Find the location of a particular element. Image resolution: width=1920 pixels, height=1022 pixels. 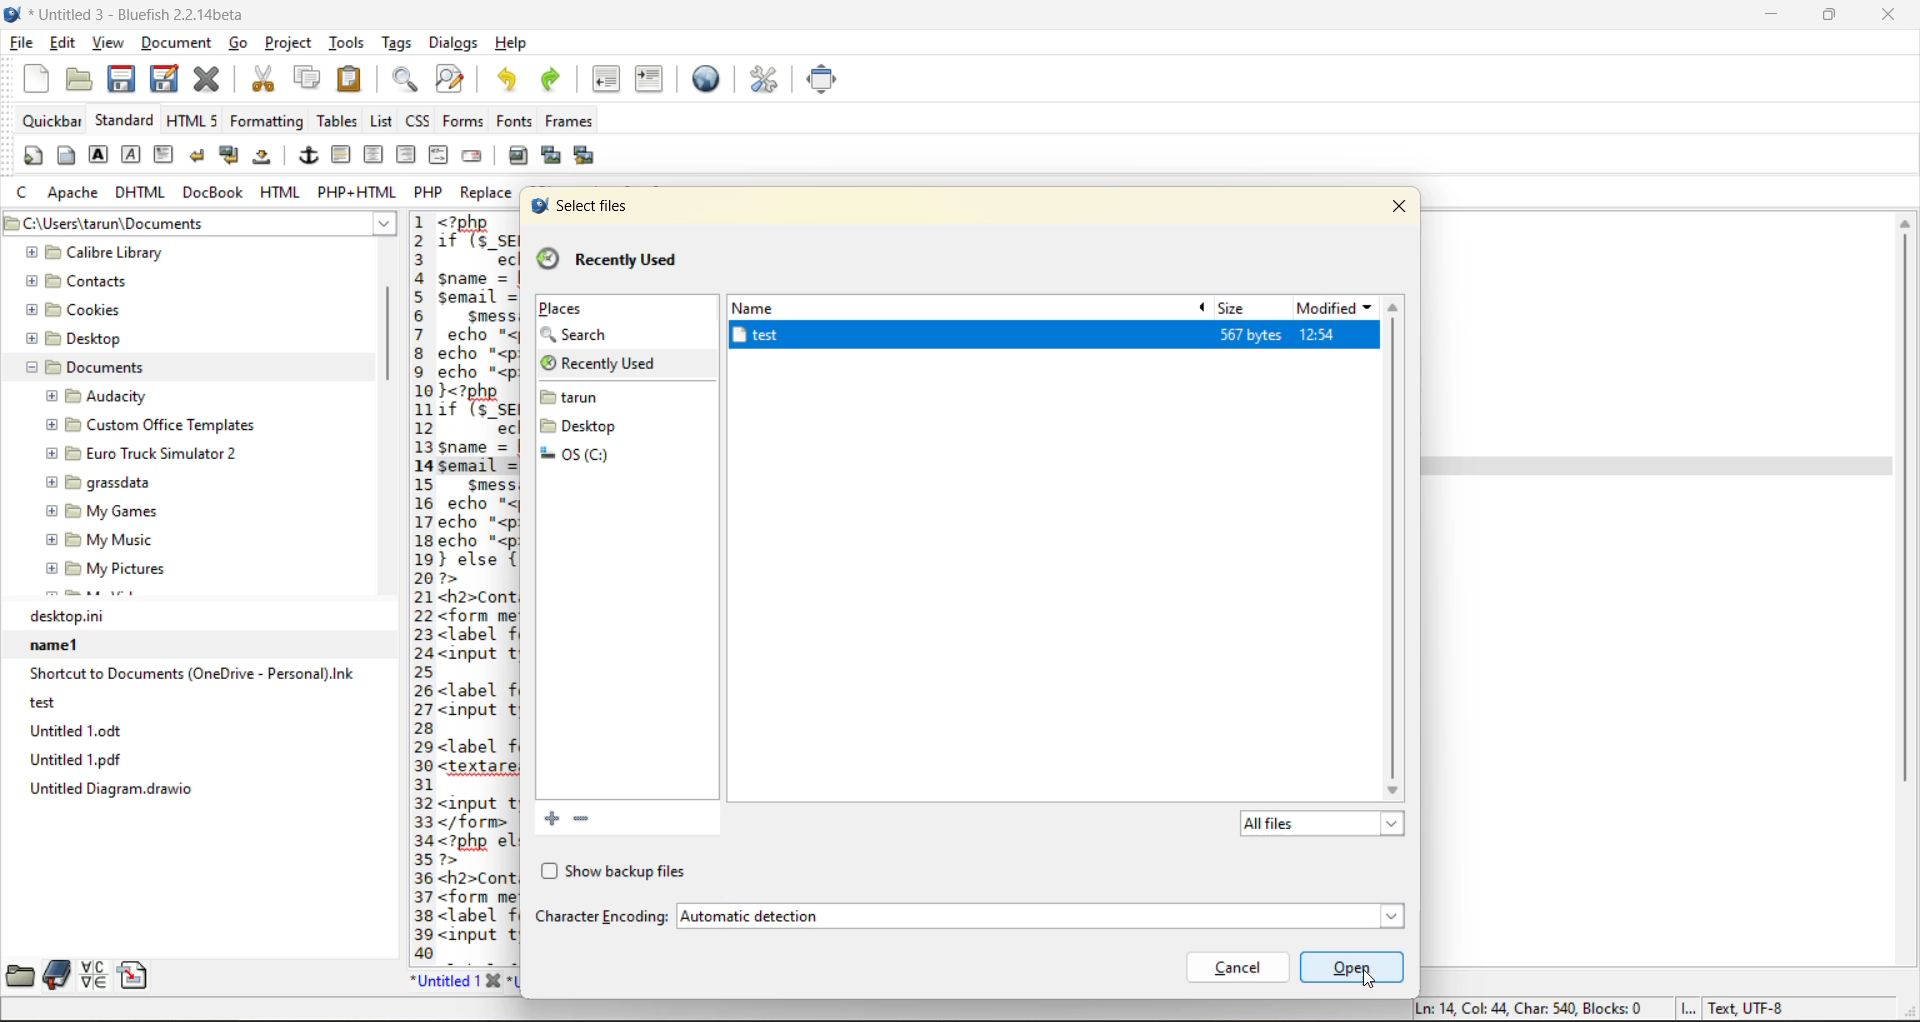

document is located at coordinates (177, 48).